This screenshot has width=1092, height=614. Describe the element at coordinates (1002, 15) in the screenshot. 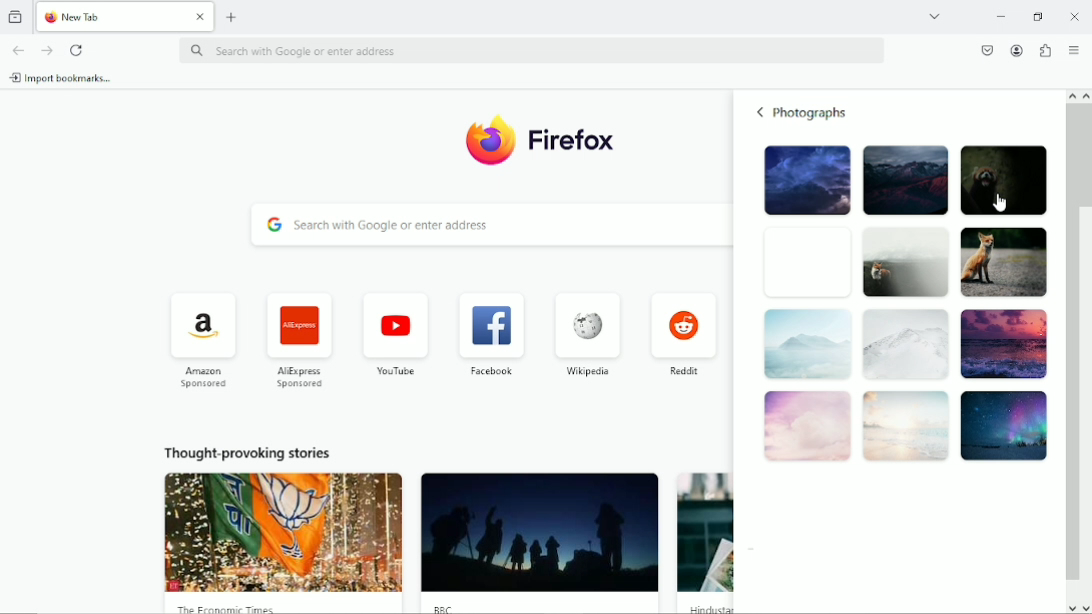

I see `Minimize` at that location.